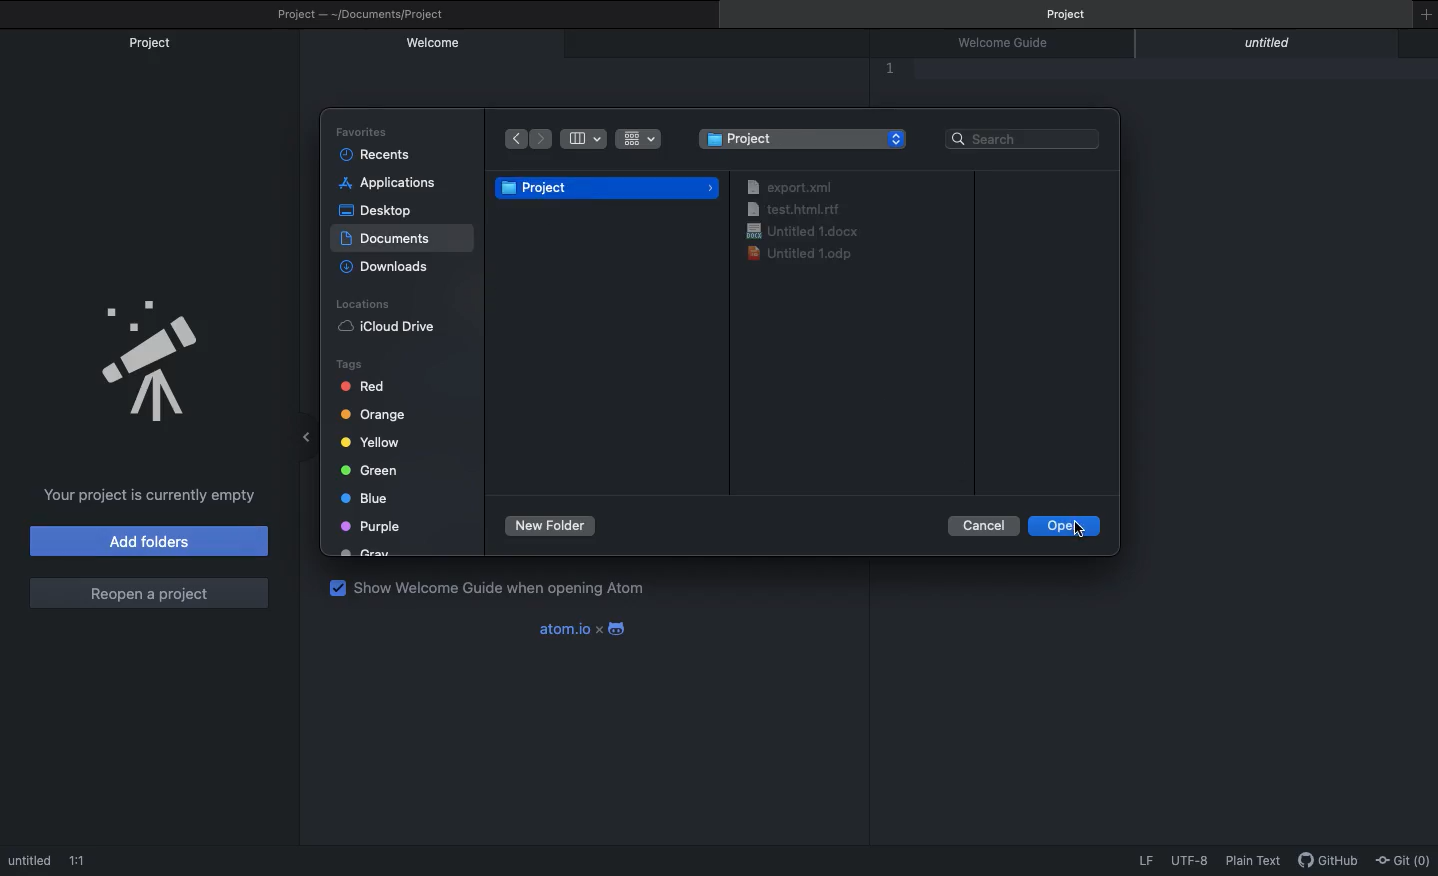  Describe the element at coordinates (918, 73) in the screenshot. I see `Editor` at that location.